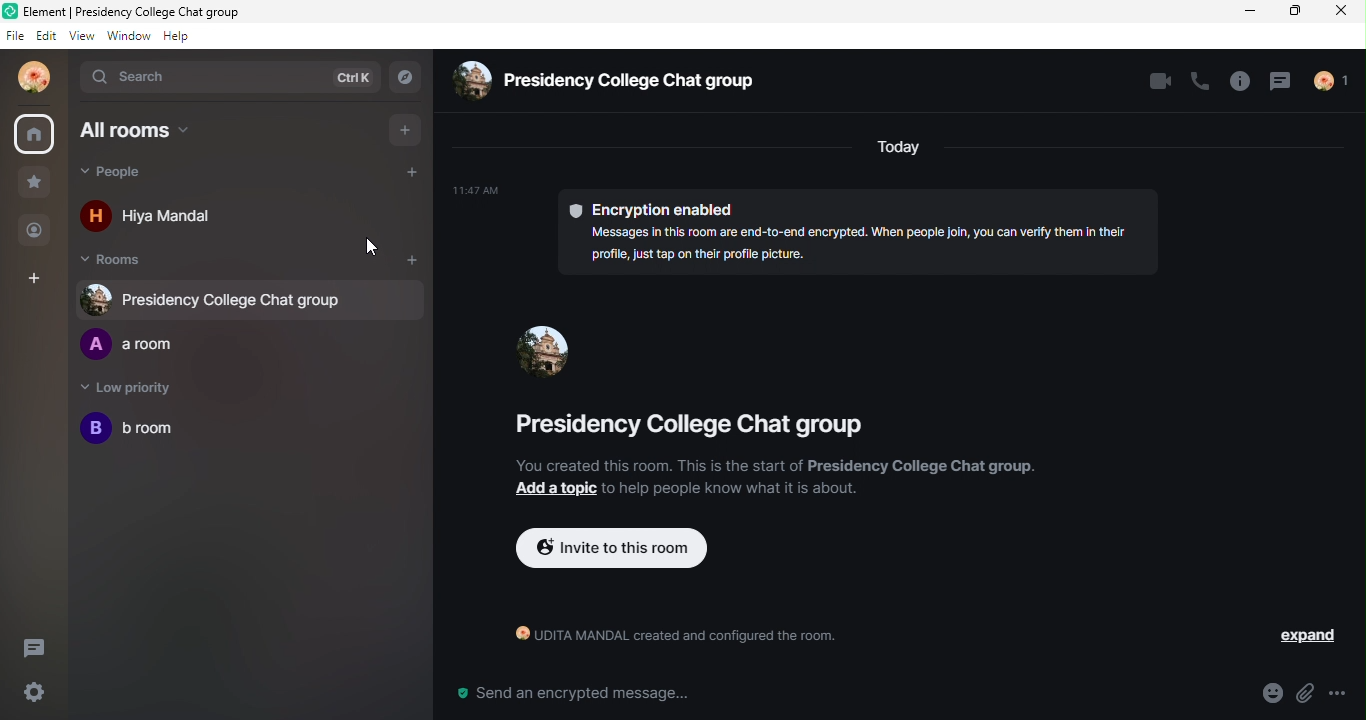  What do you see at coordinates (820, 233) in the screenshot?
I see `encryption enable` at bounding box center [820, 233].